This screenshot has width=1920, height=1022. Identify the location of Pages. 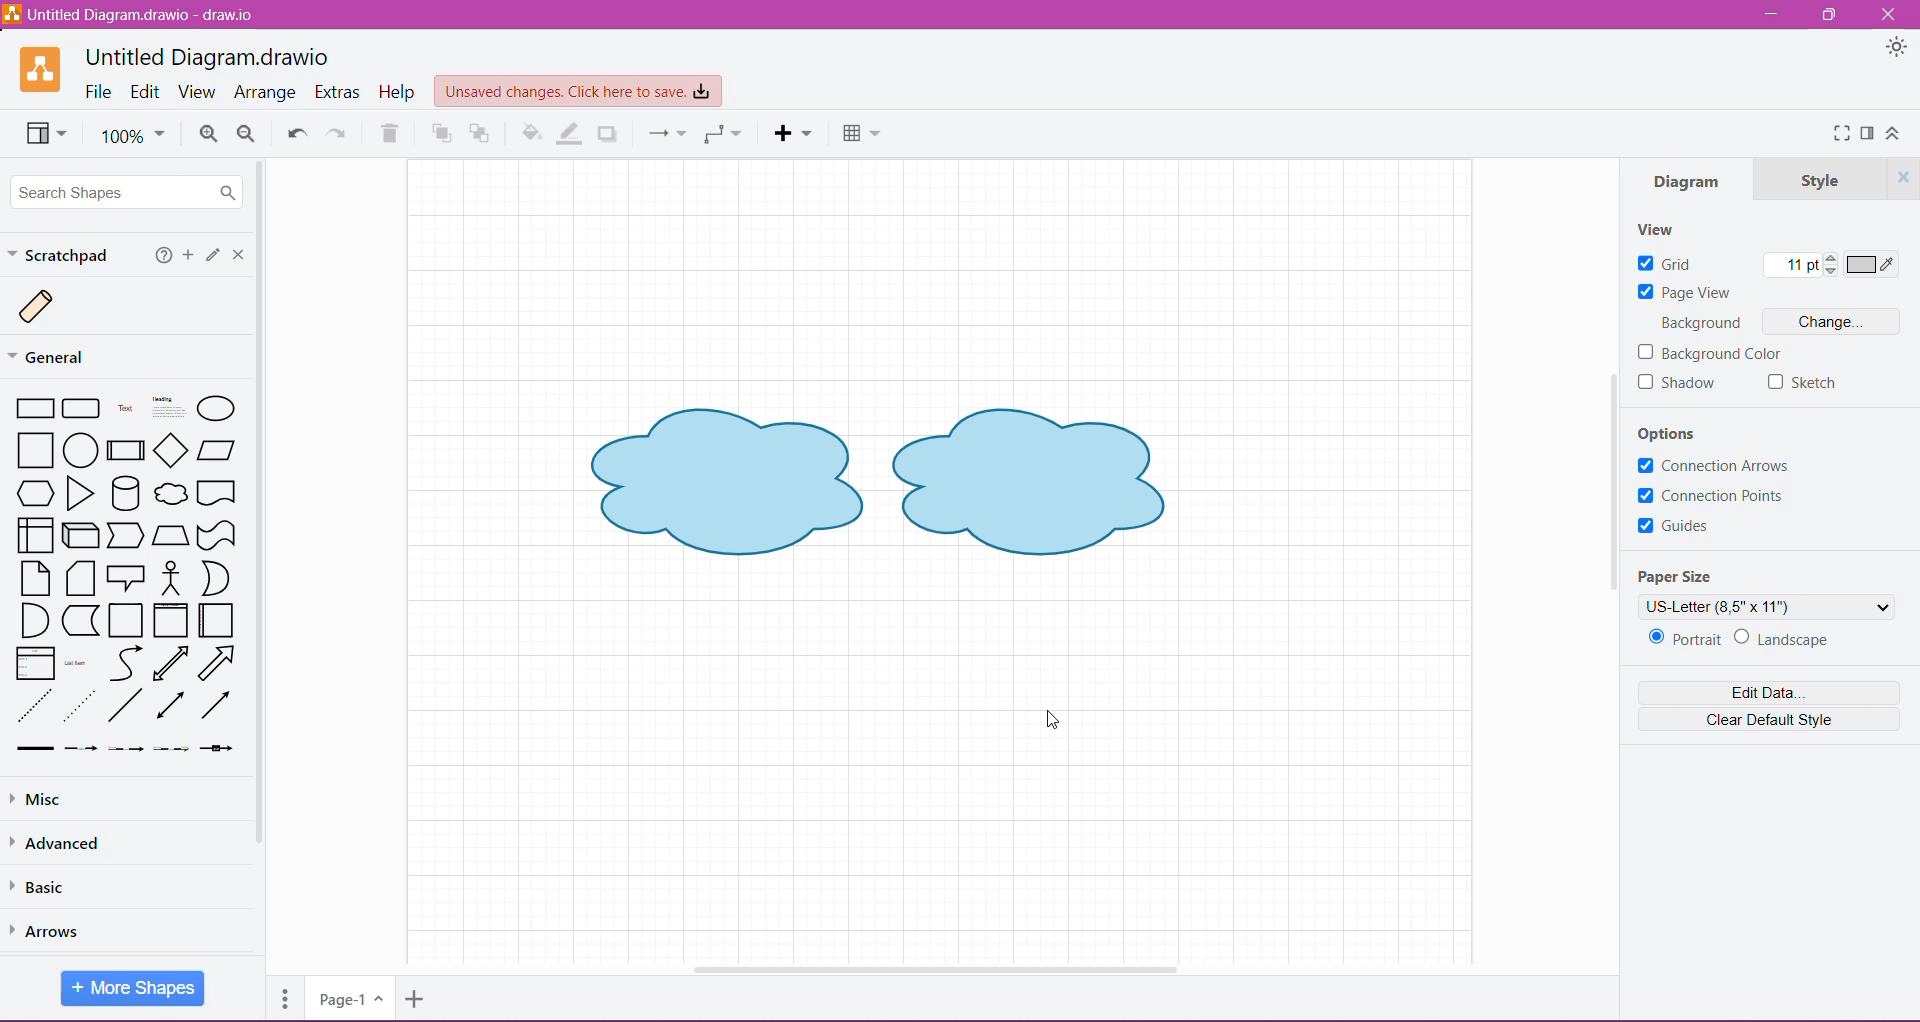
(285, 998).